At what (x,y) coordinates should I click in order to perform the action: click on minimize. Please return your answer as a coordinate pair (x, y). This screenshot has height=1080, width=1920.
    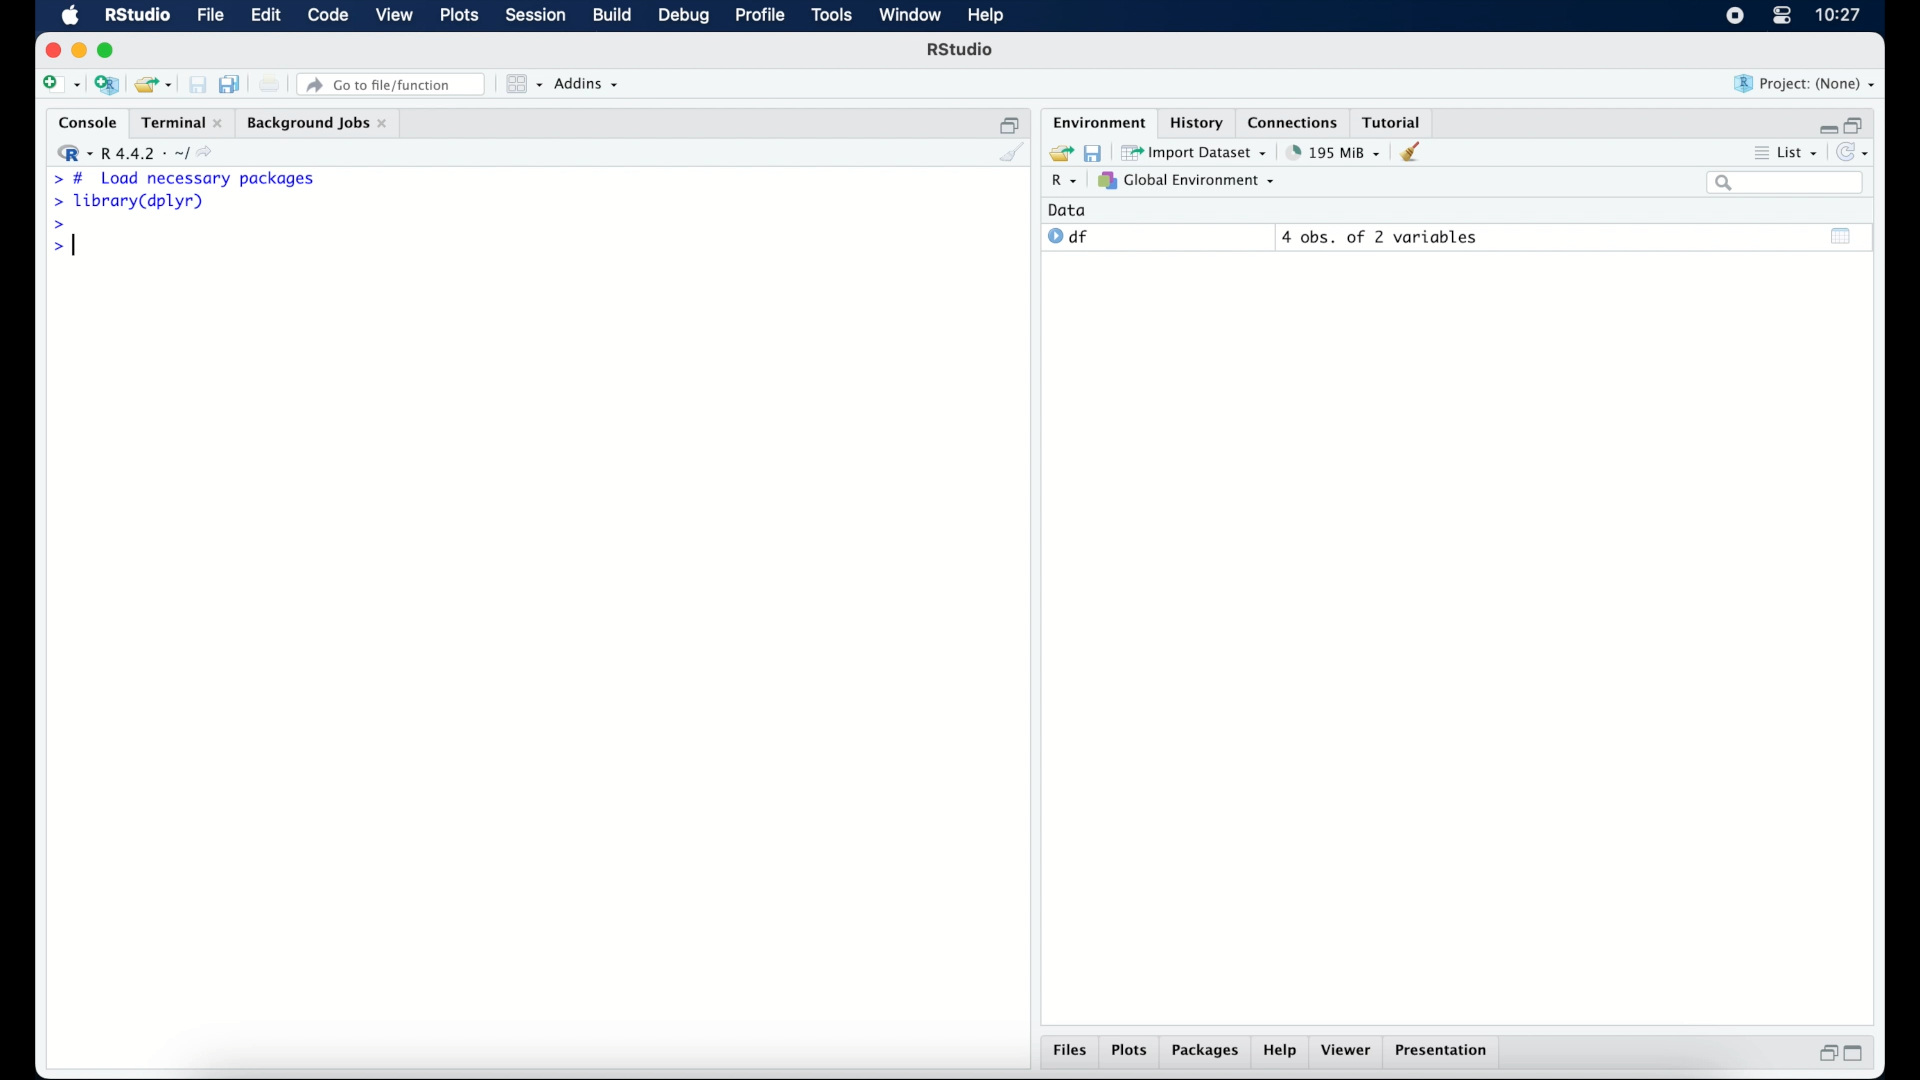
    Looking at the image, I should click on (79, 50).